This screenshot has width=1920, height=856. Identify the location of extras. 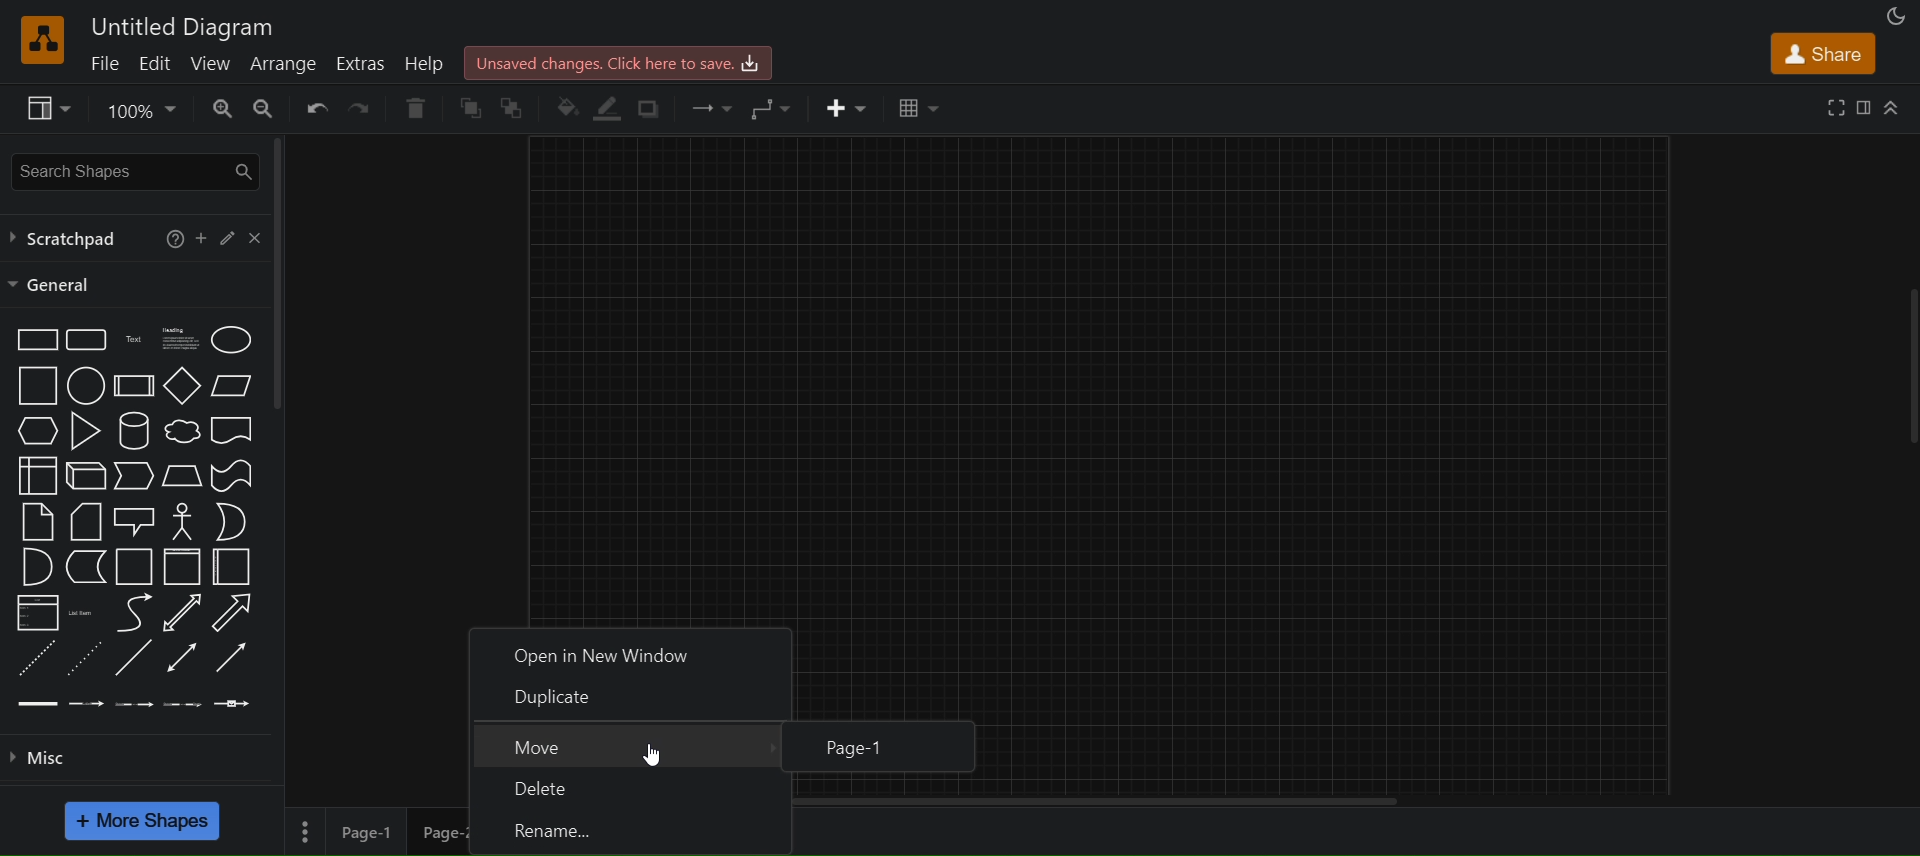
(361, 64).